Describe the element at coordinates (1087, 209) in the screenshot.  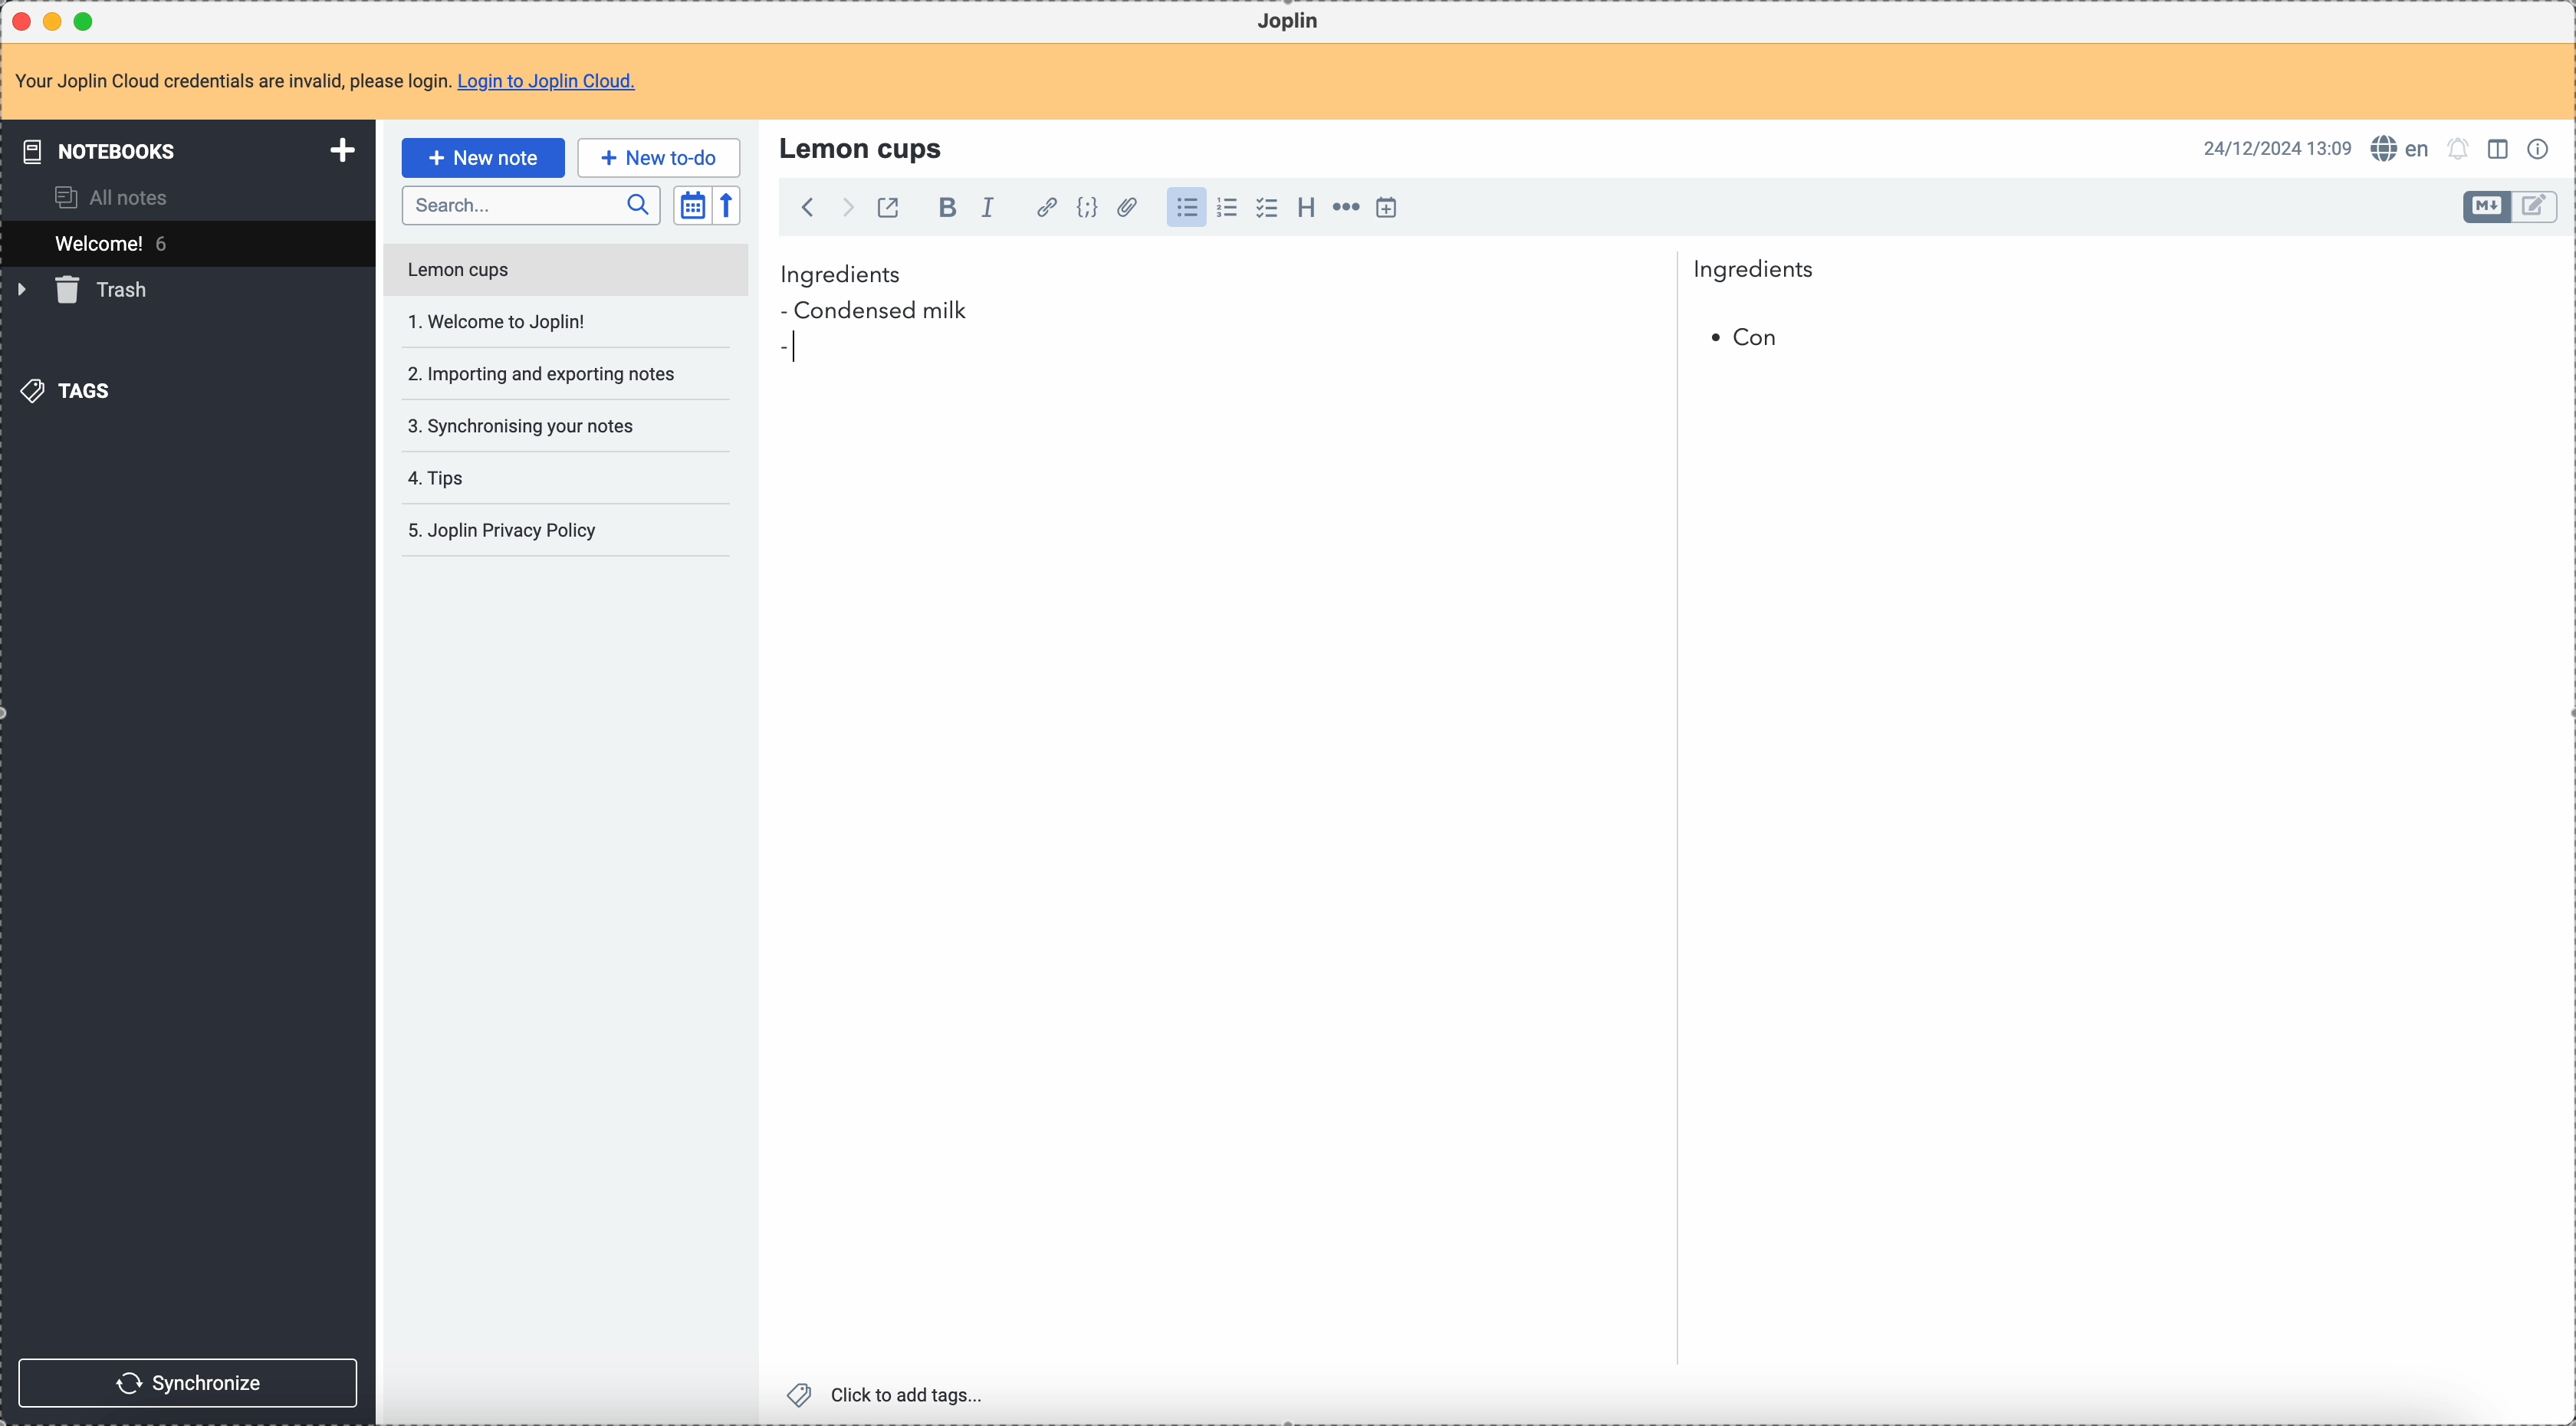
I see `code` at that location.